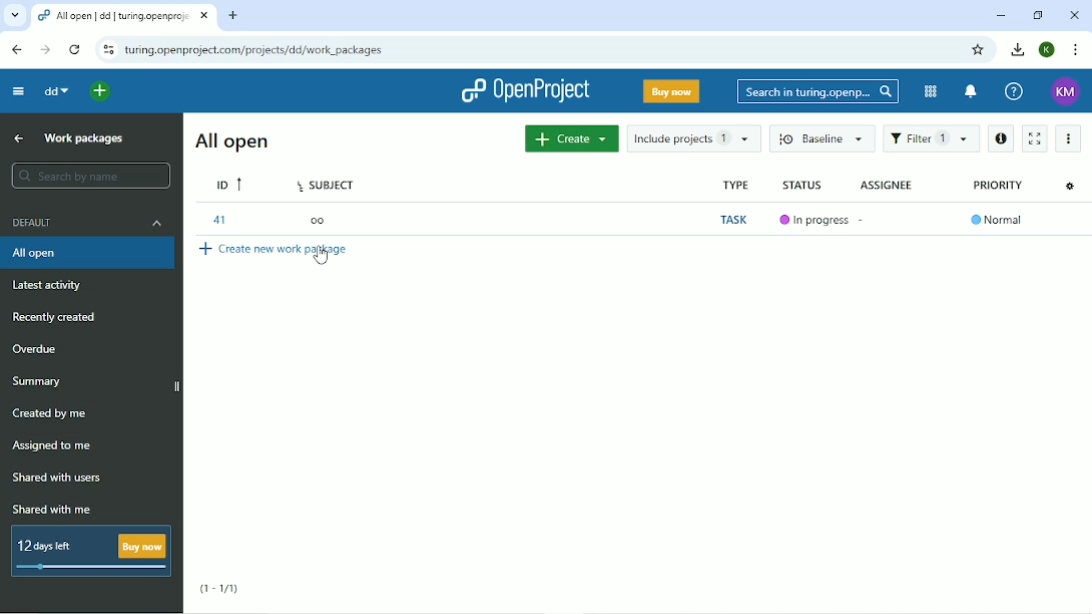 The height and width of the screenshot is (614, 1092). What do you see at coordinates (1070, 137) in the screenshot?
I see `More actions` at bounding box center [1070, 137].